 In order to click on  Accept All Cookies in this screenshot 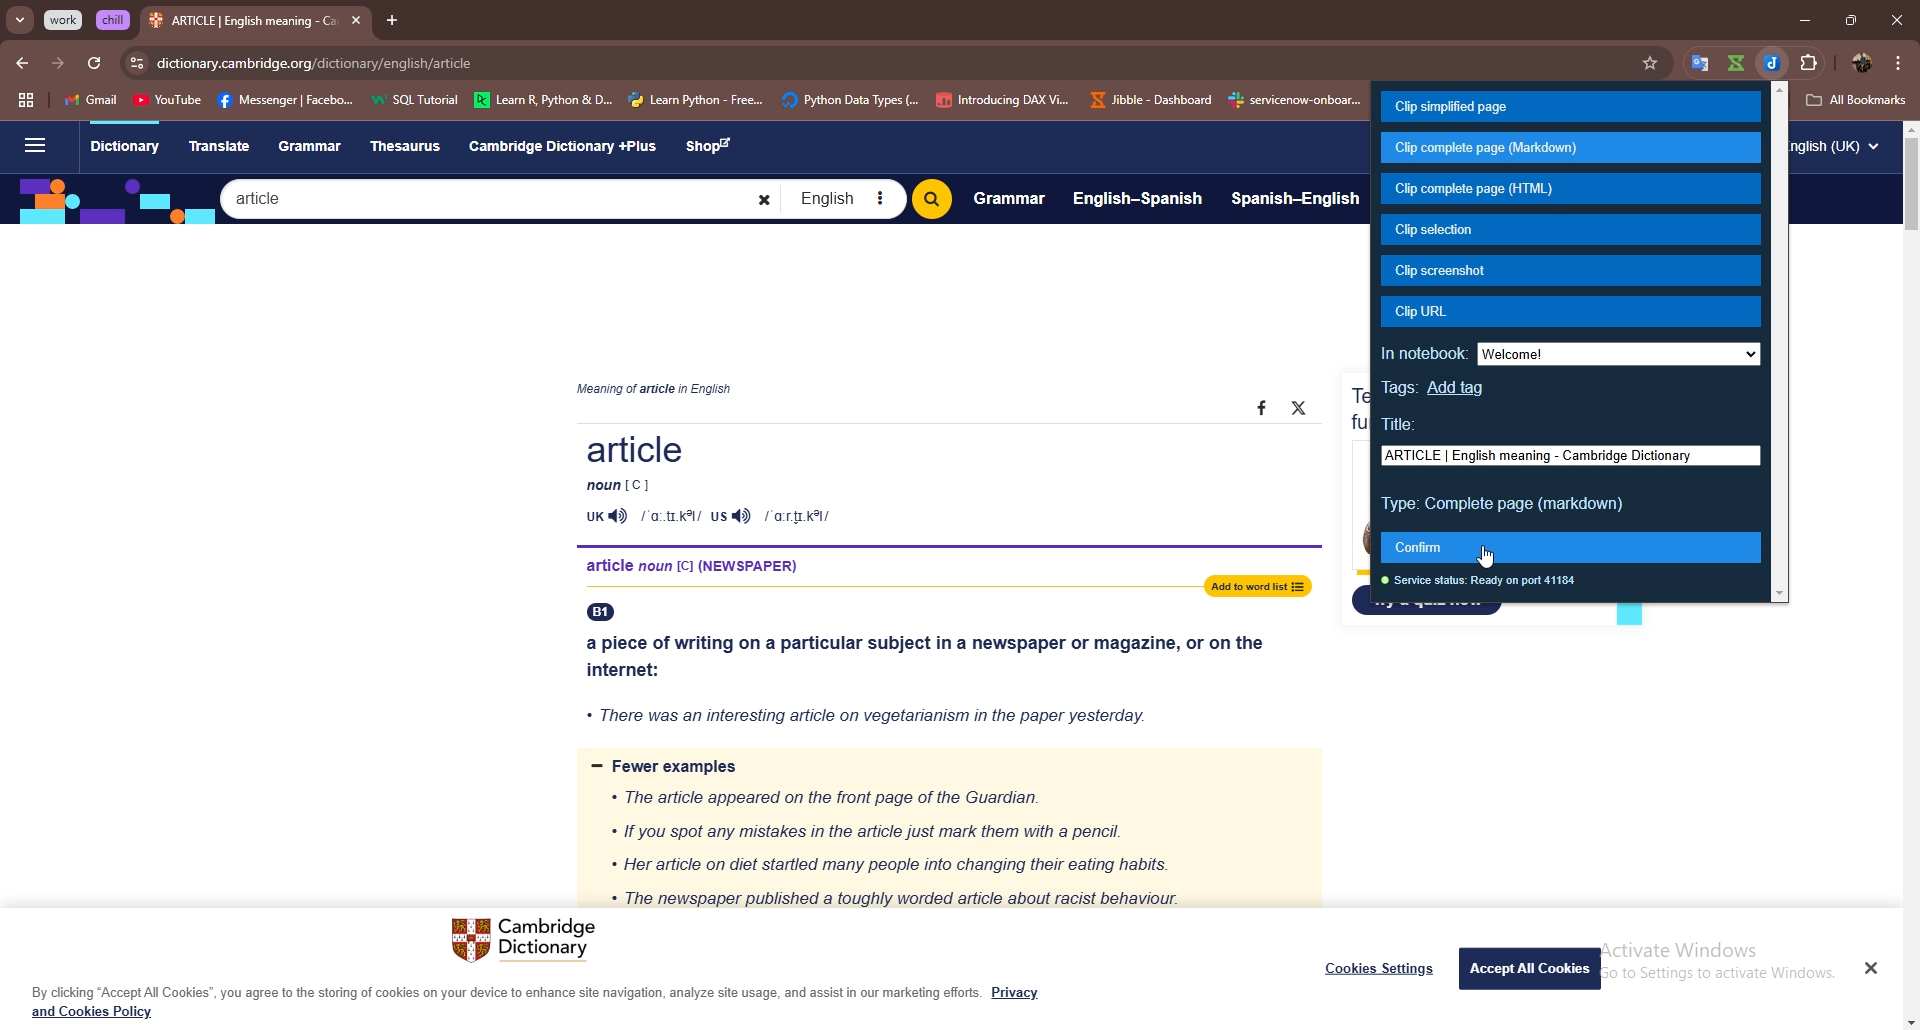, I will do `click(1532, 967)`.